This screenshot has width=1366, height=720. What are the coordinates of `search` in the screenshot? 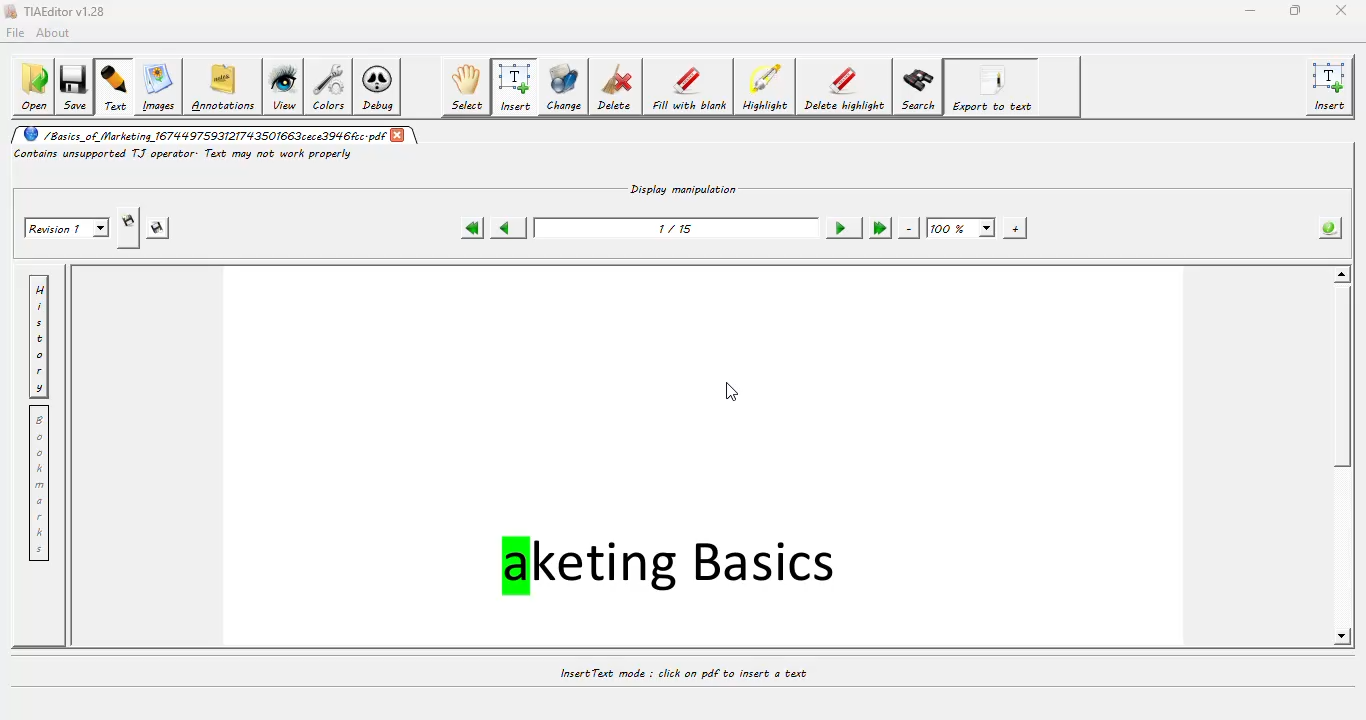 It's located at (919, 87).